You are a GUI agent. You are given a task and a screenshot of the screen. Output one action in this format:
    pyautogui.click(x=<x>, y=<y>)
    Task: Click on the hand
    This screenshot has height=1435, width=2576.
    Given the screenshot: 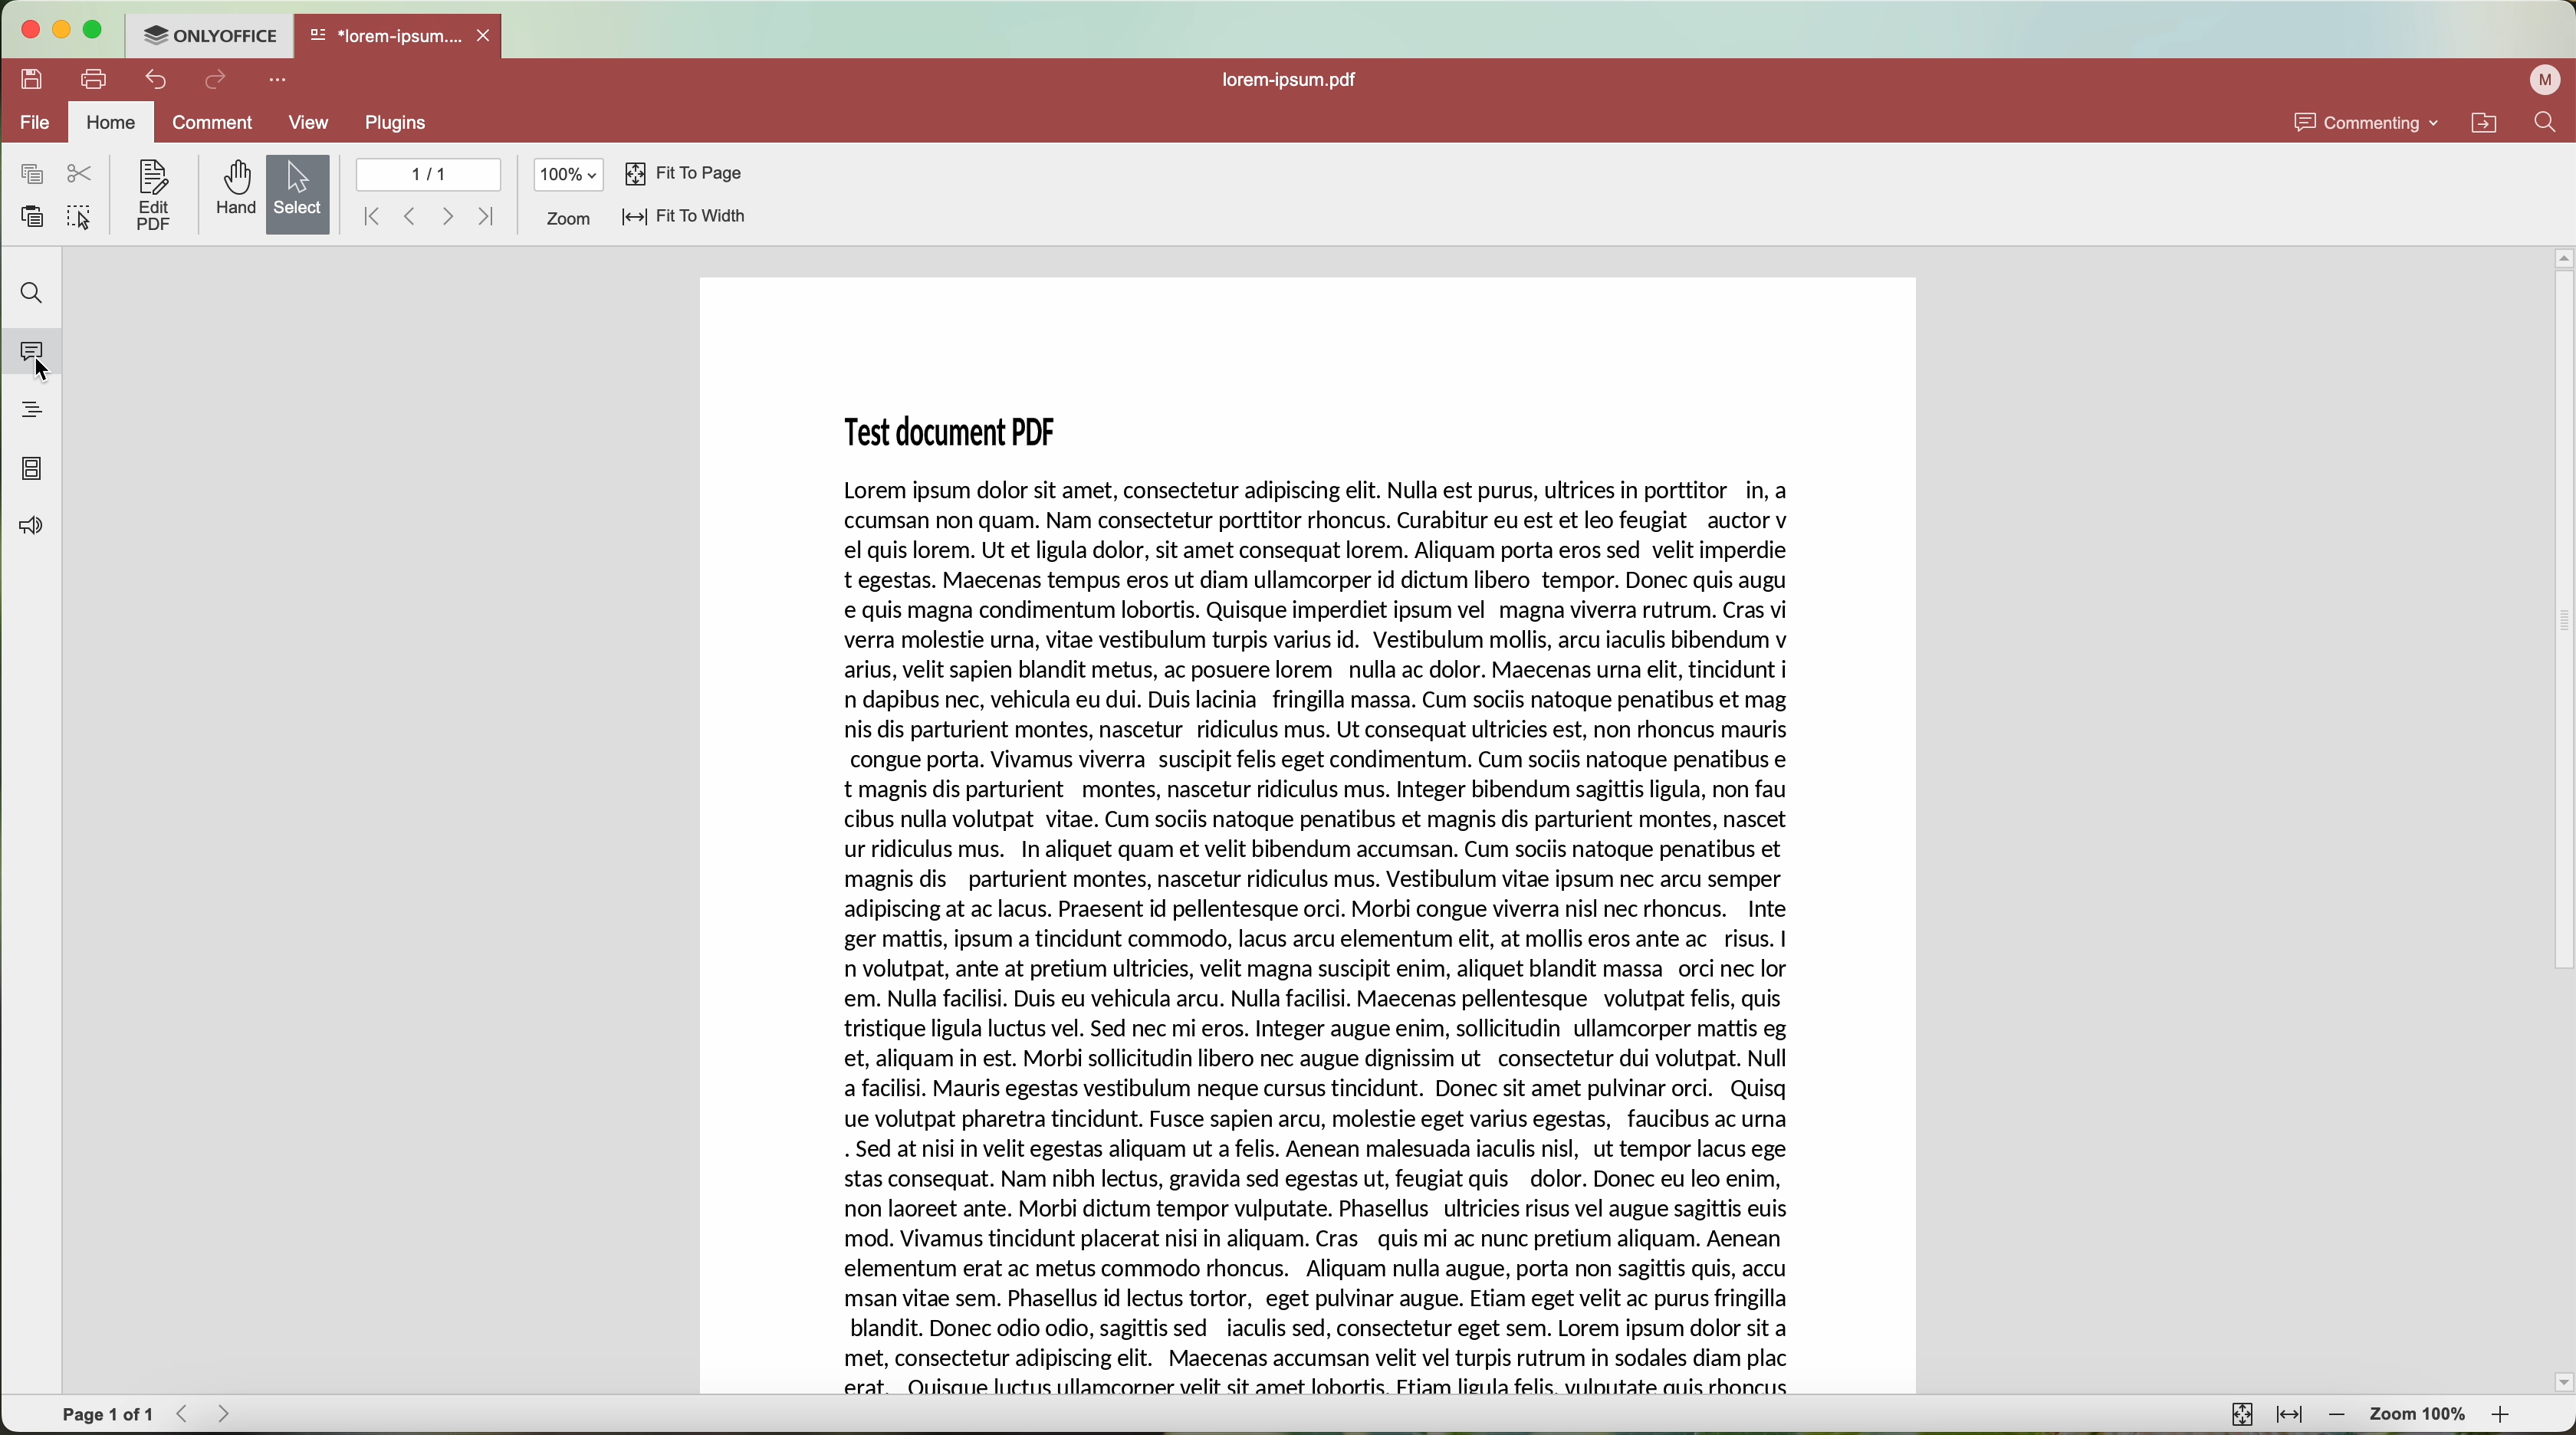 What is the action you would take?
    pyautogui.click(x=232, y=190)
    